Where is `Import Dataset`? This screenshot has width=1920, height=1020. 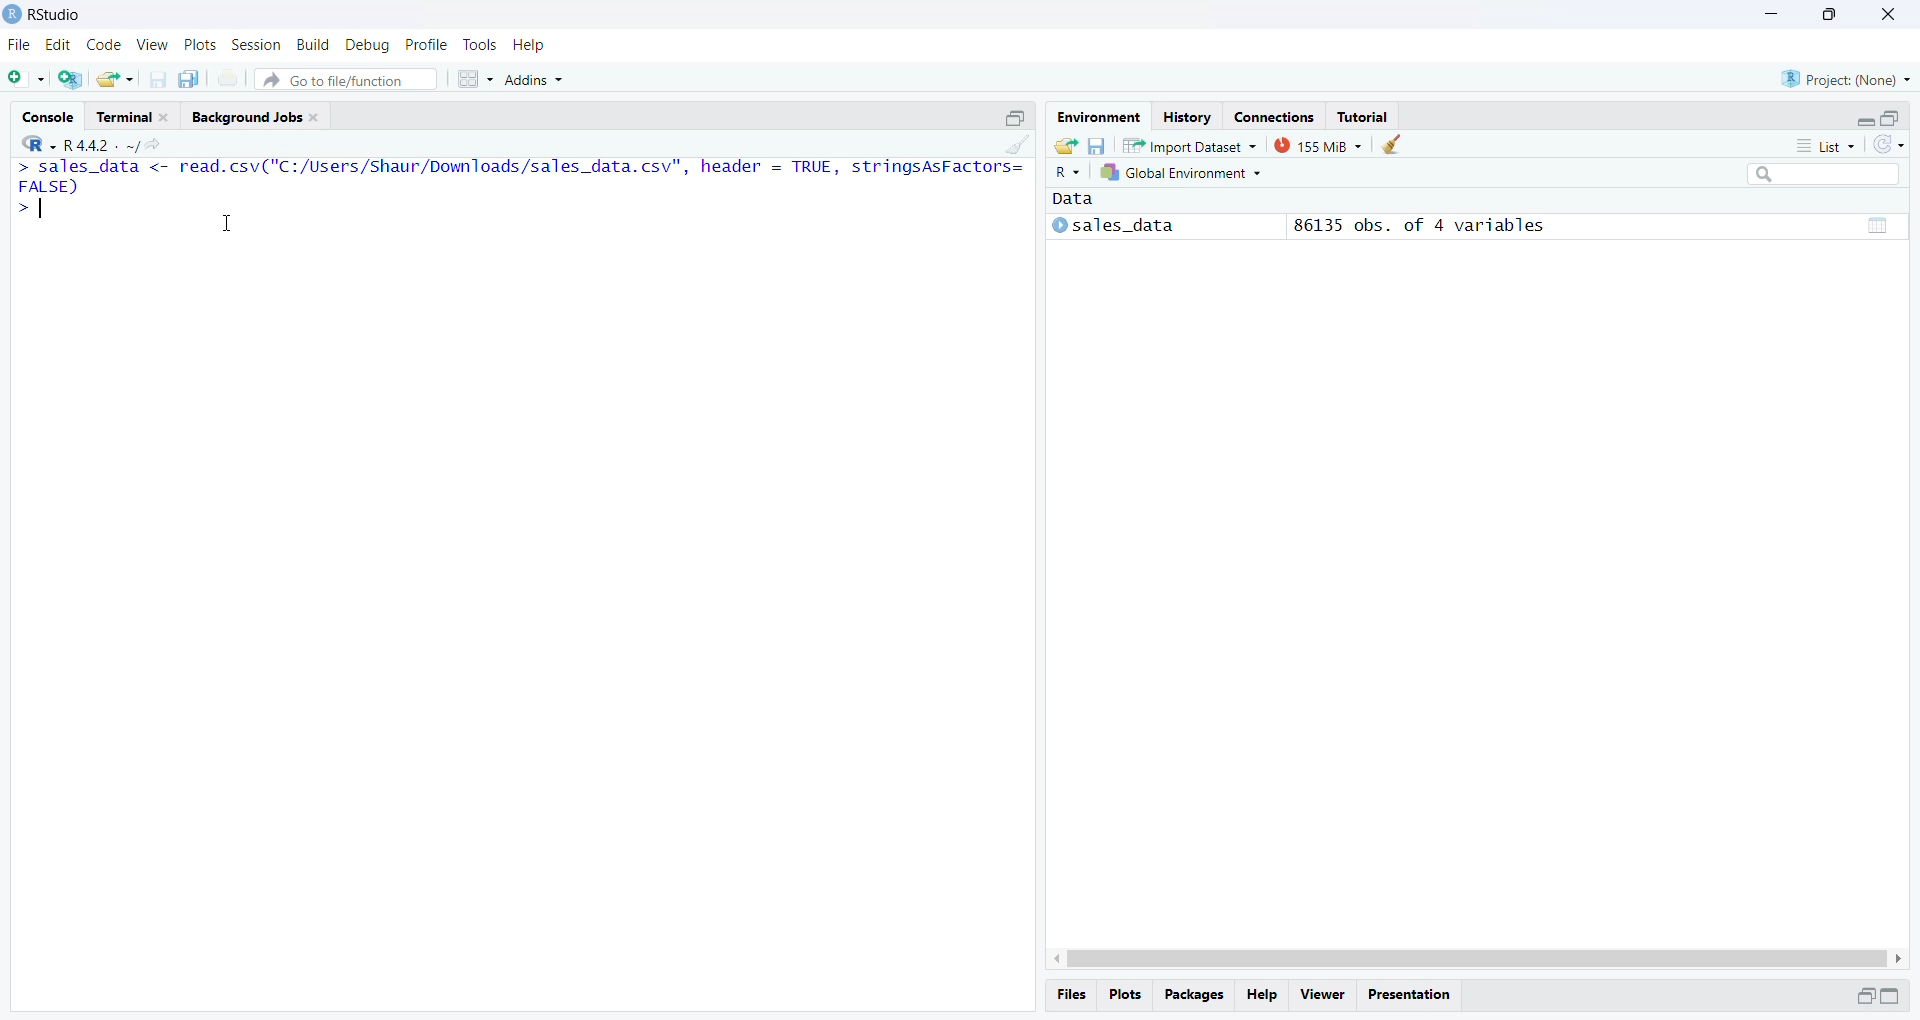 Import Dataset is located at coordinates (1193, 149).